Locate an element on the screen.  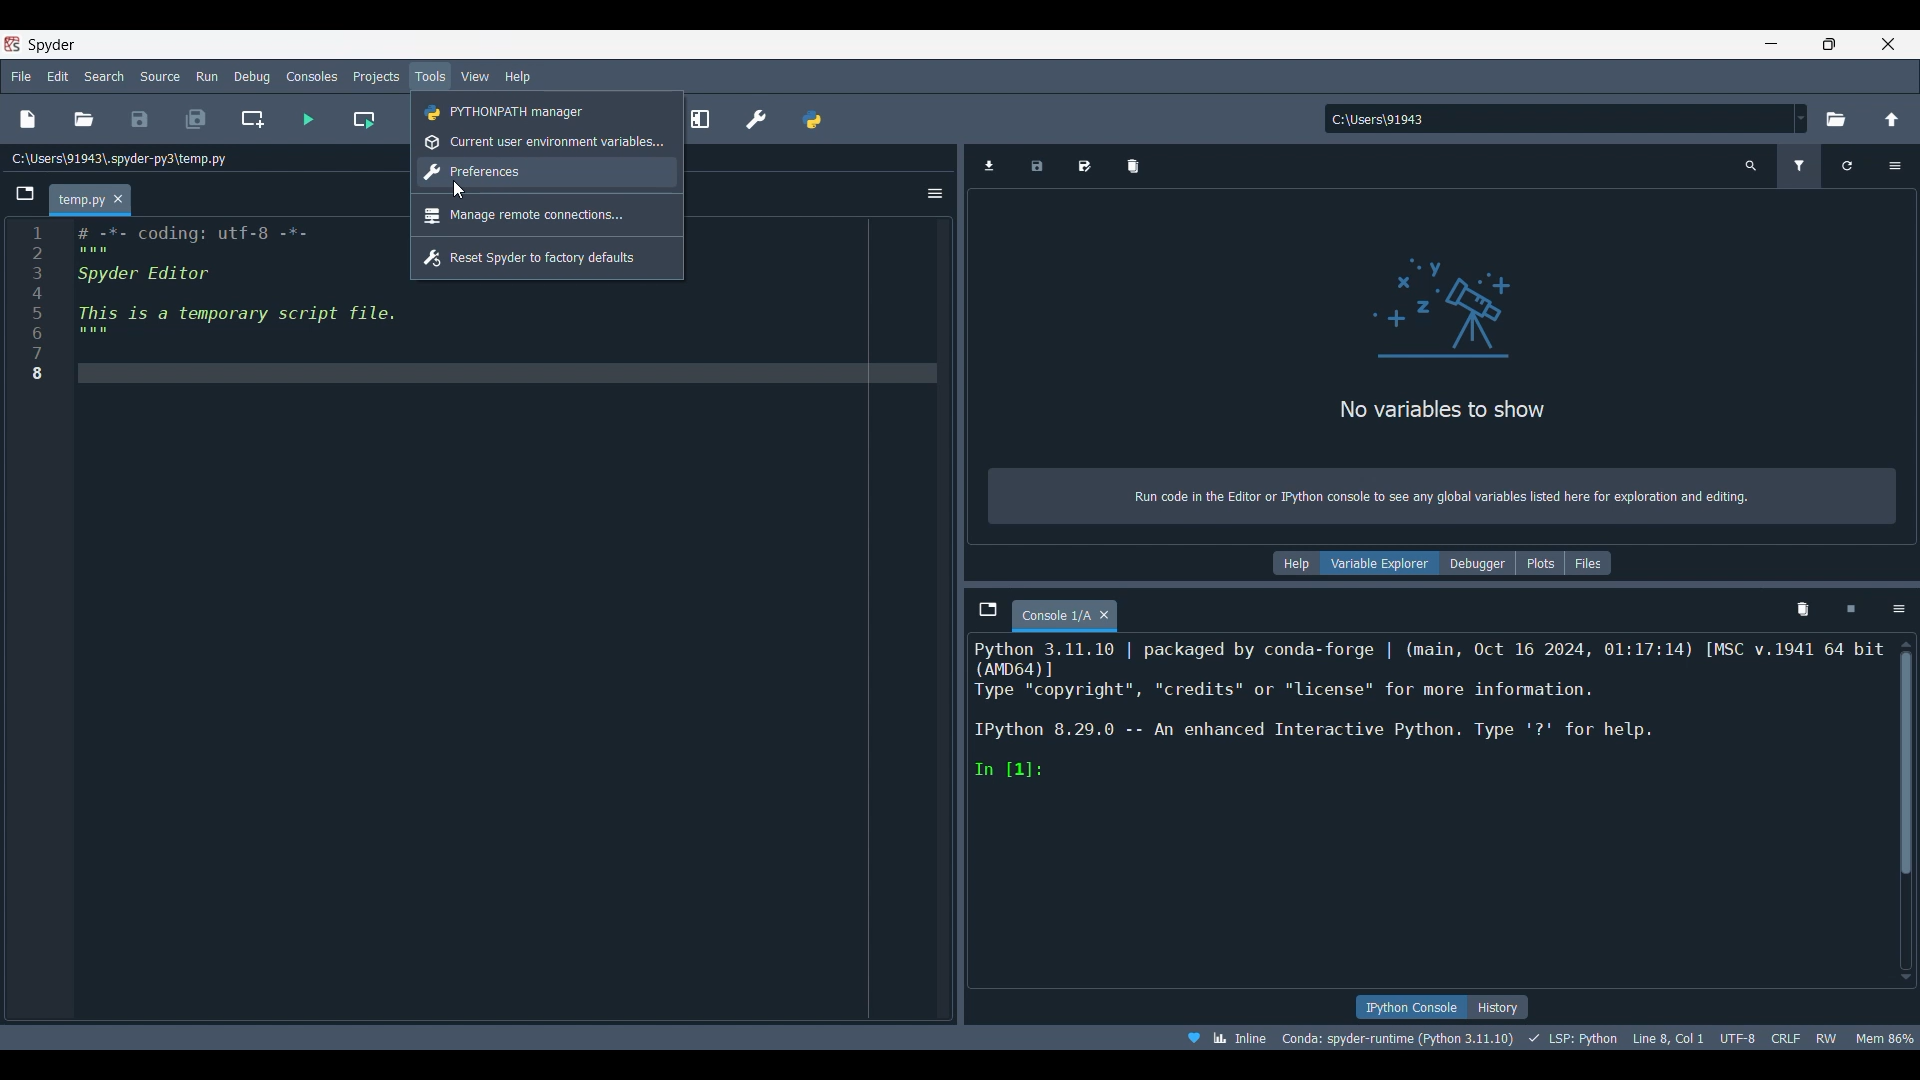
File menu is located at coordinates (21, 73).